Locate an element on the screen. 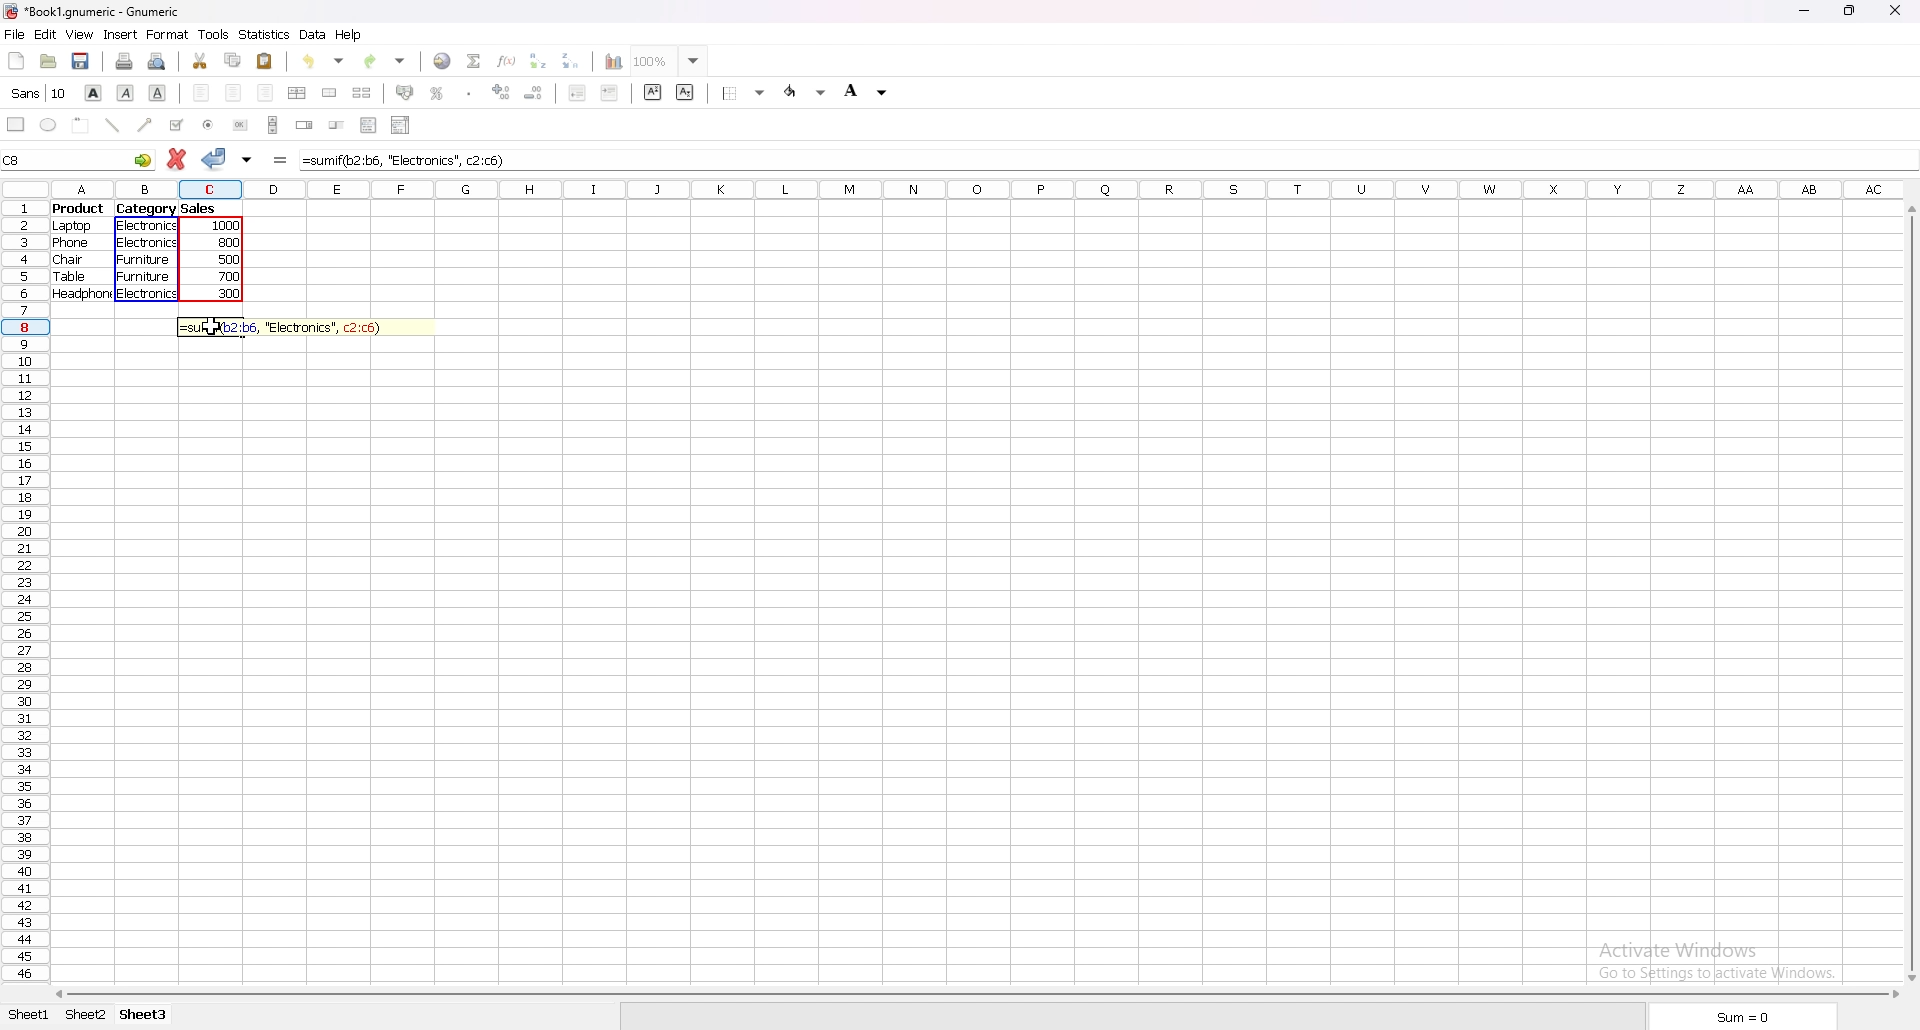 The image size is (1920, 1030). electronics is located at coordinates (147, 241).